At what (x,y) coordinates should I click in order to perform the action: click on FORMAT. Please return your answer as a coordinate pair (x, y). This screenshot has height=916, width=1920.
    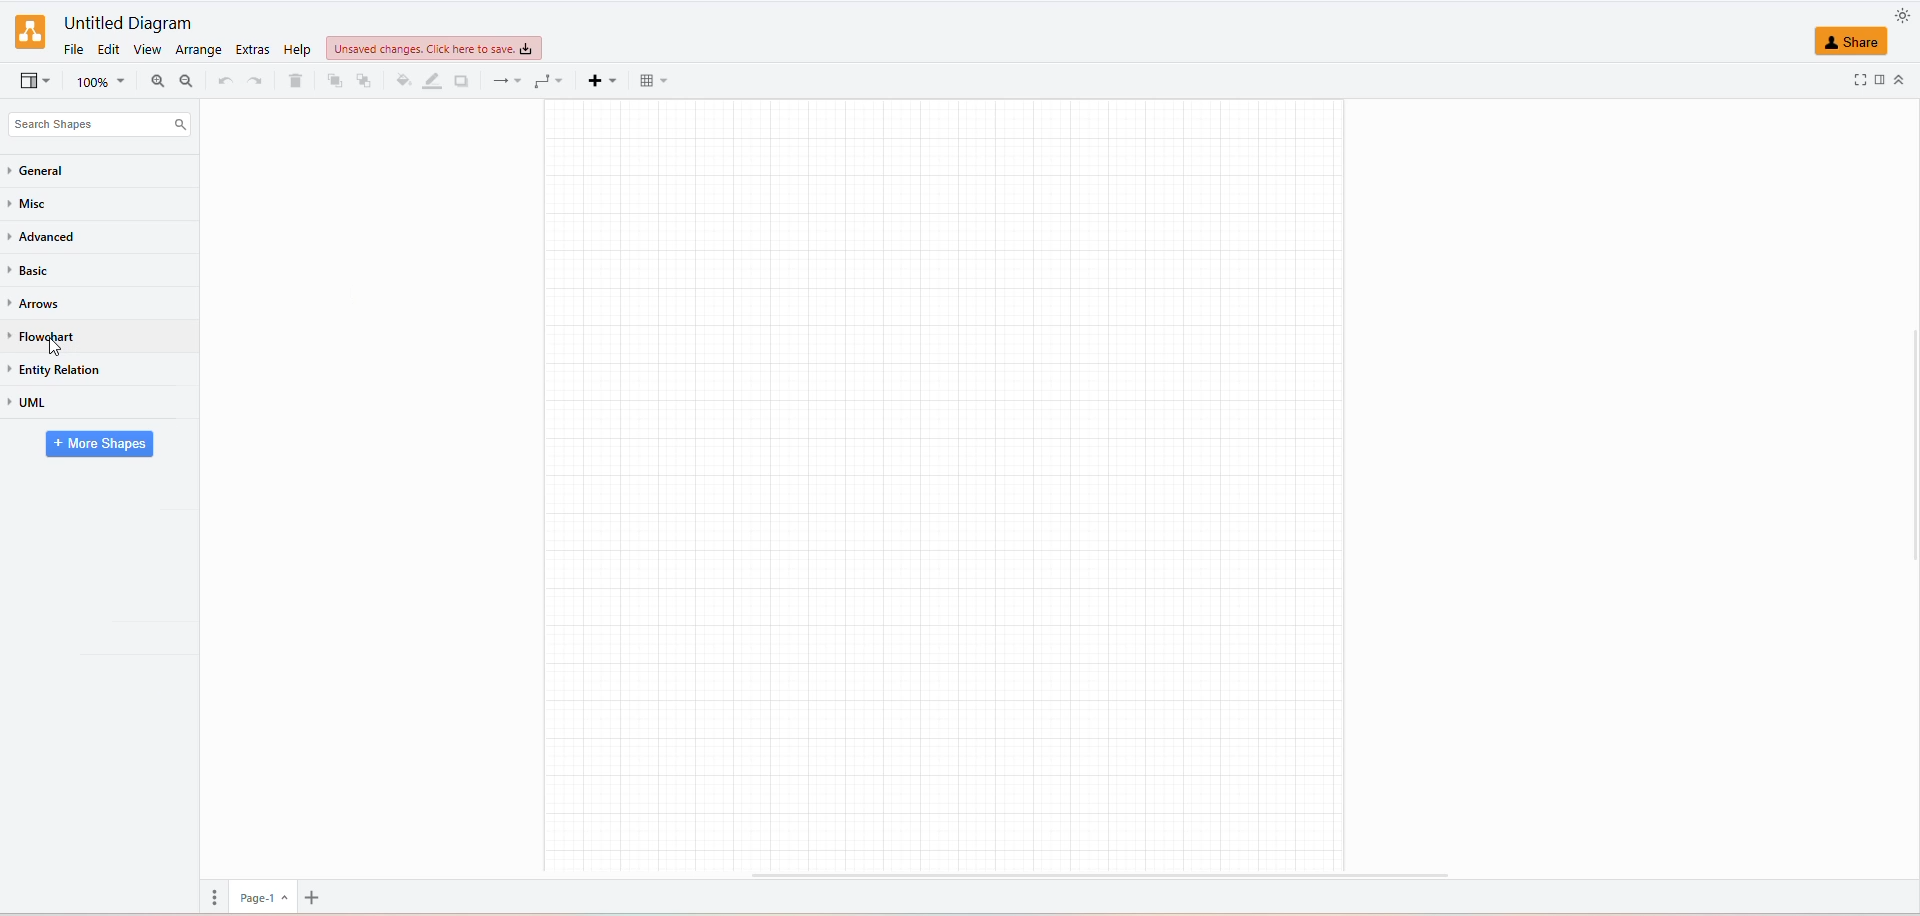
    Looking at the image, I should click on (1877, 79).